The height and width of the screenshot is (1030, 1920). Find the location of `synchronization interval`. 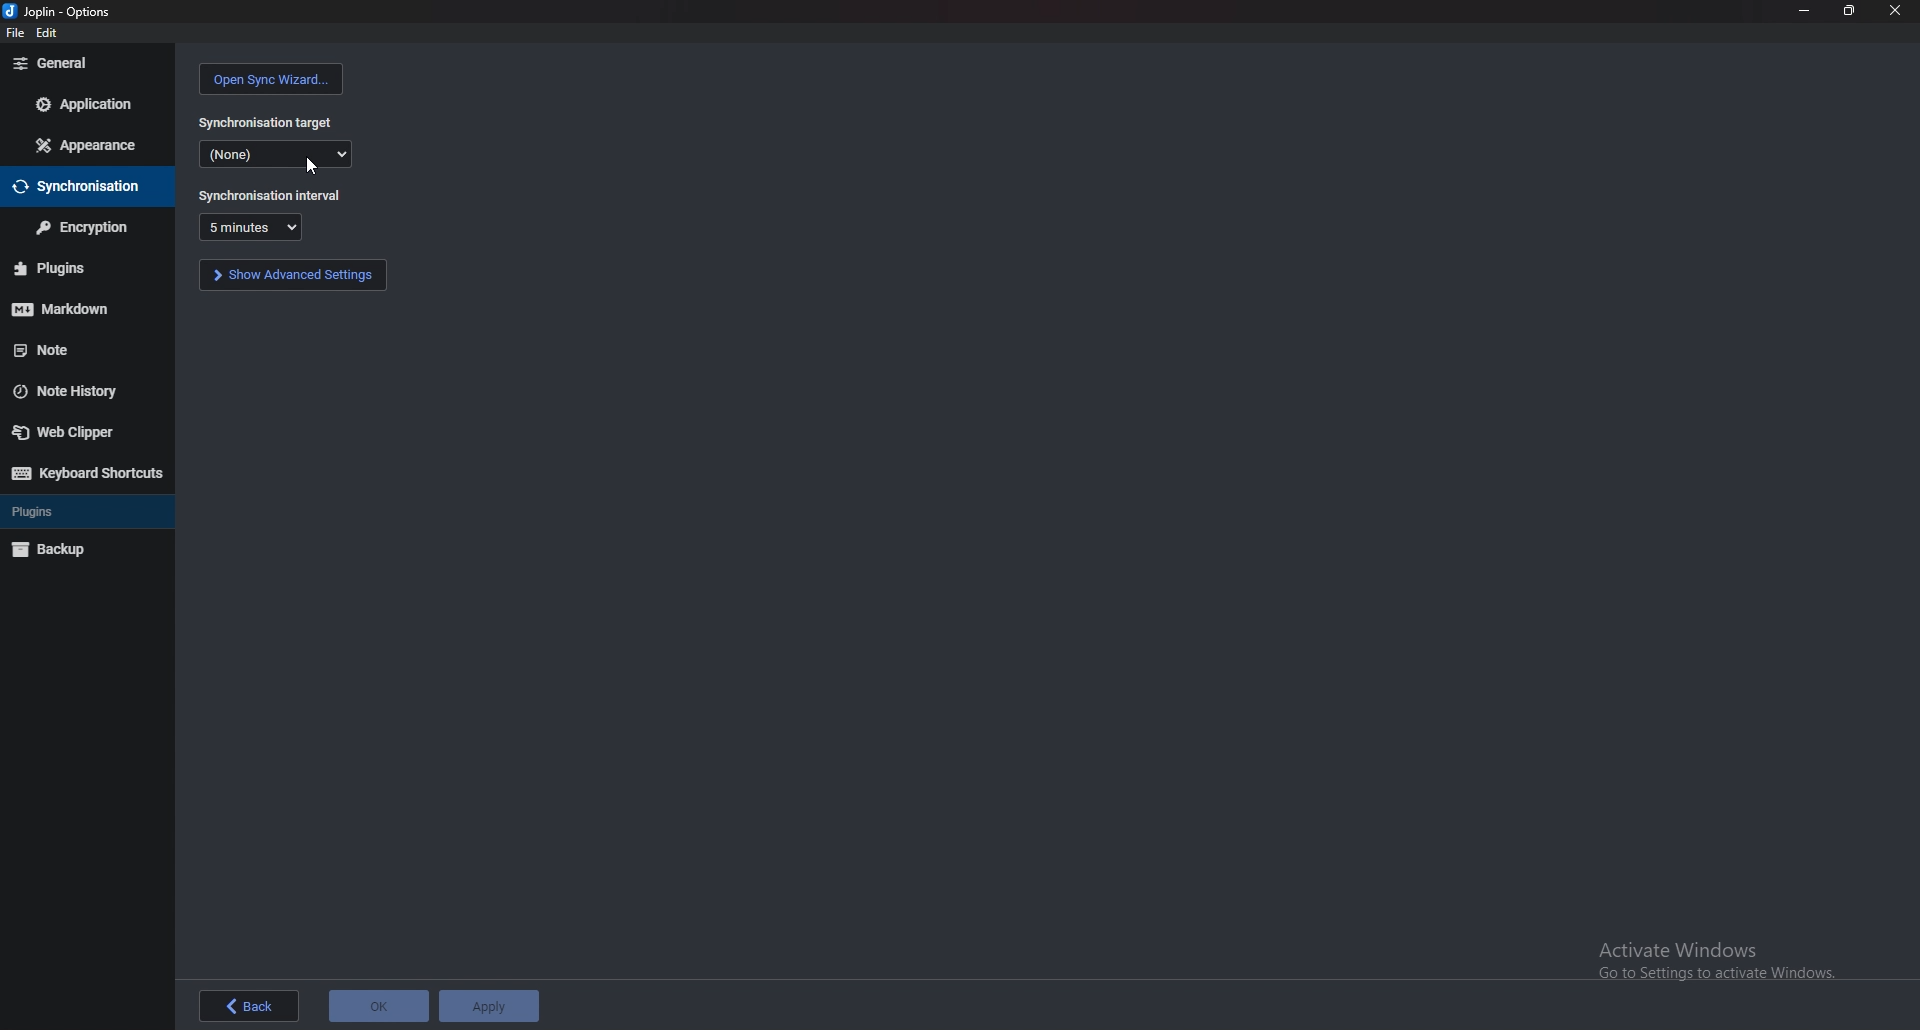

synchronization interval is located at coordinates (269, 194).